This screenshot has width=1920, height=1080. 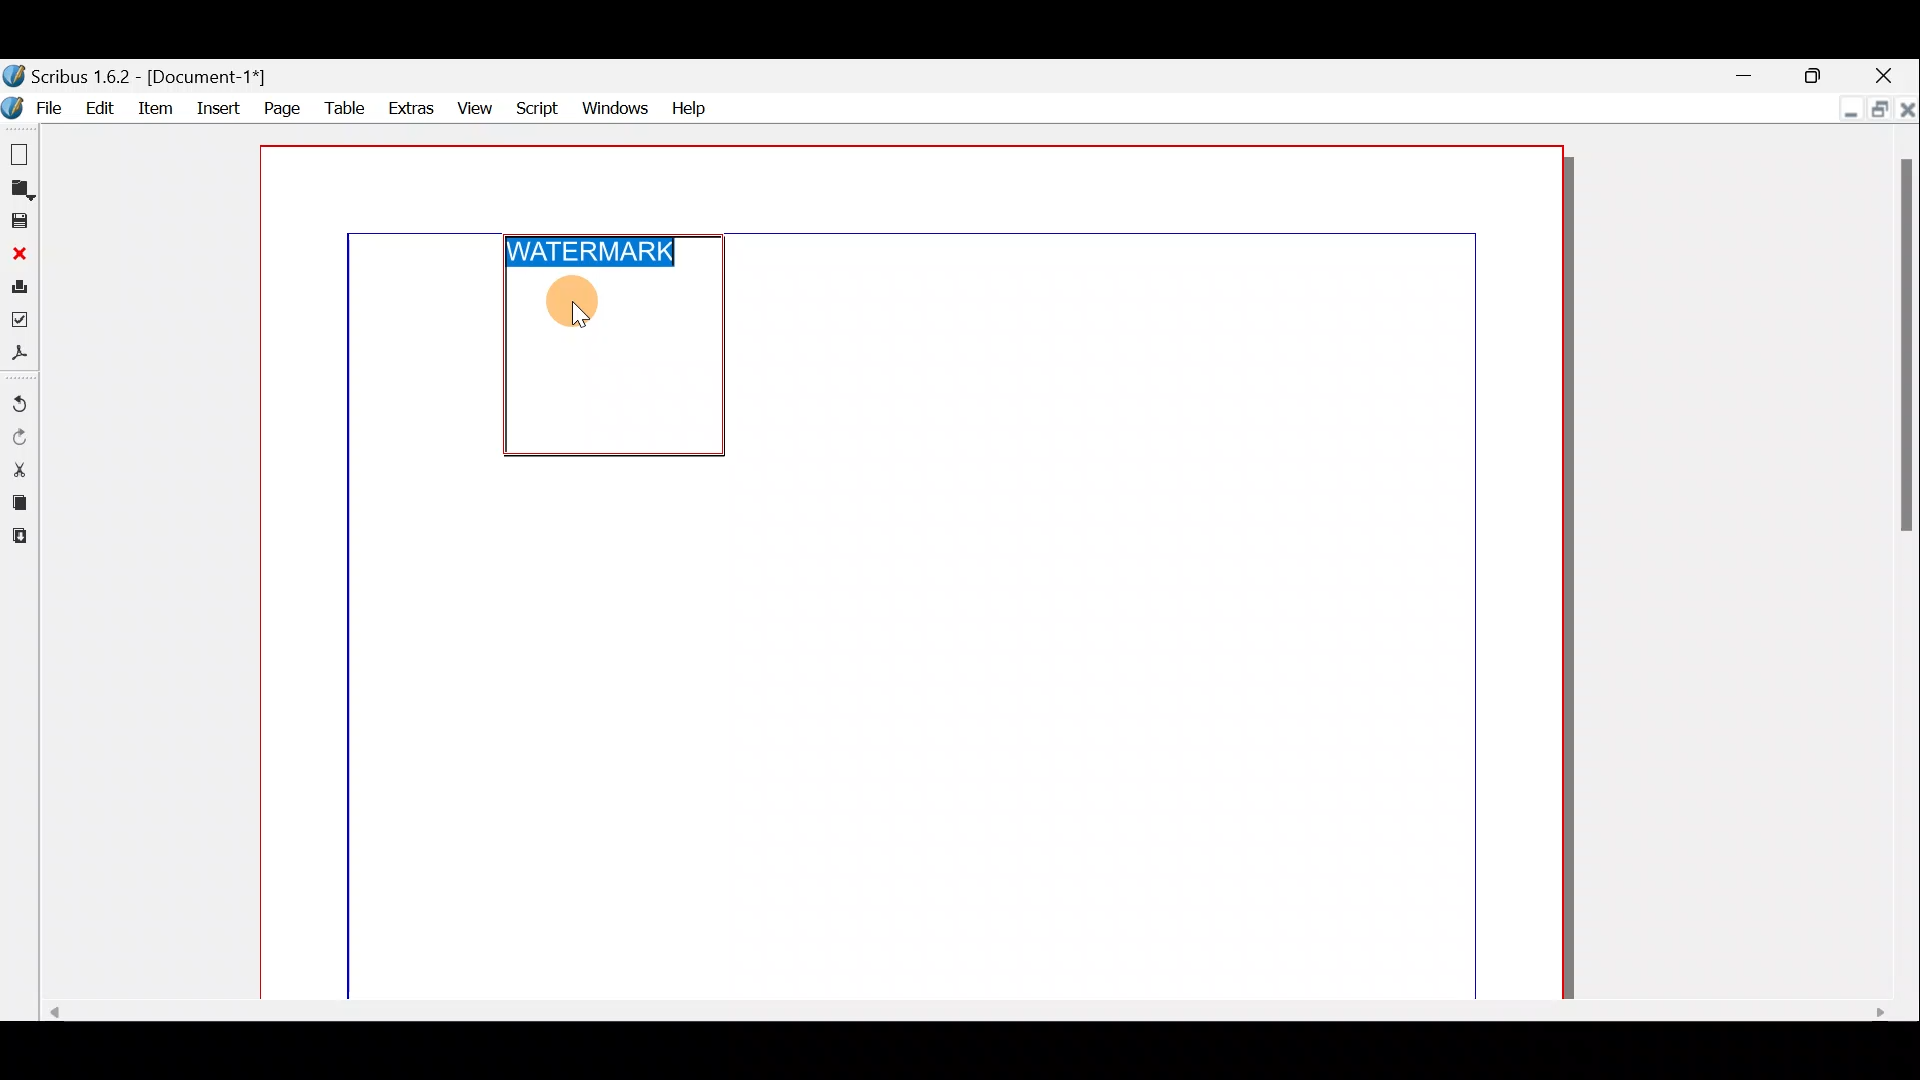 I want to click on Close, so click(x=1907, y=107).